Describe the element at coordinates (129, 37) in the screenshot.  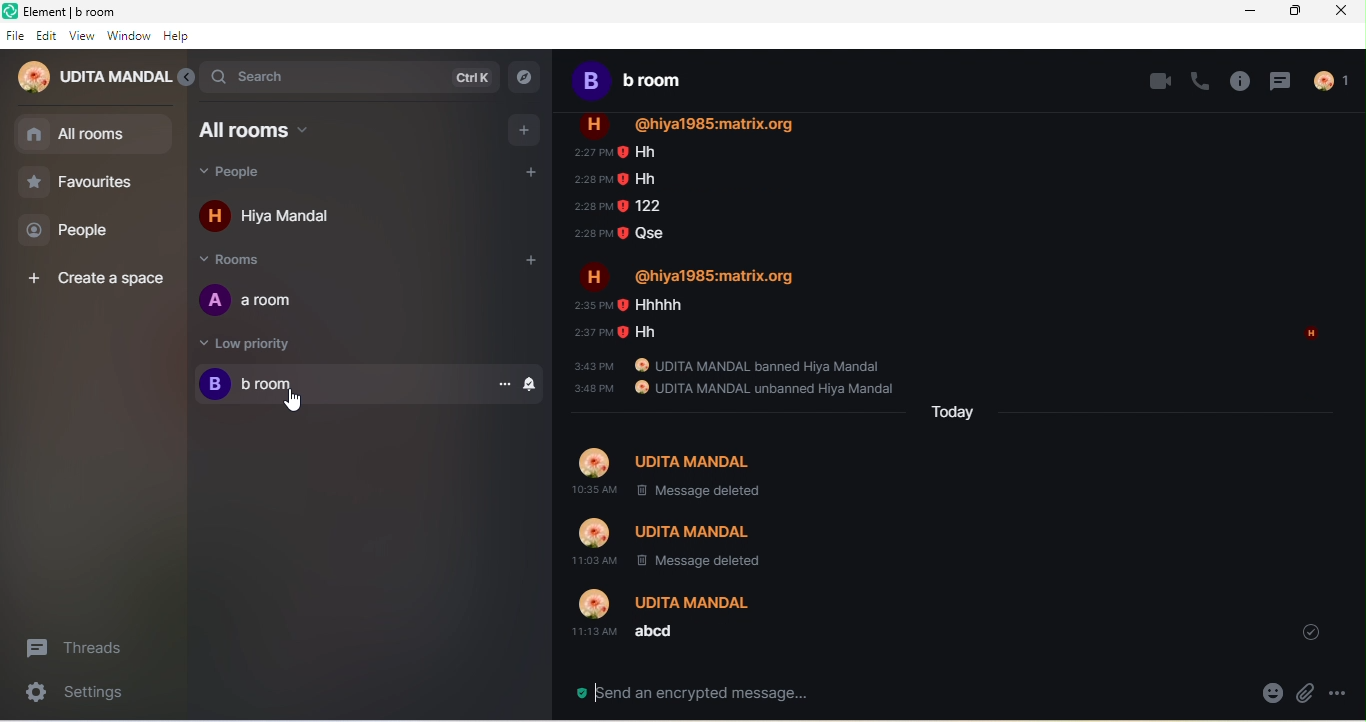
I see `window` at that location.